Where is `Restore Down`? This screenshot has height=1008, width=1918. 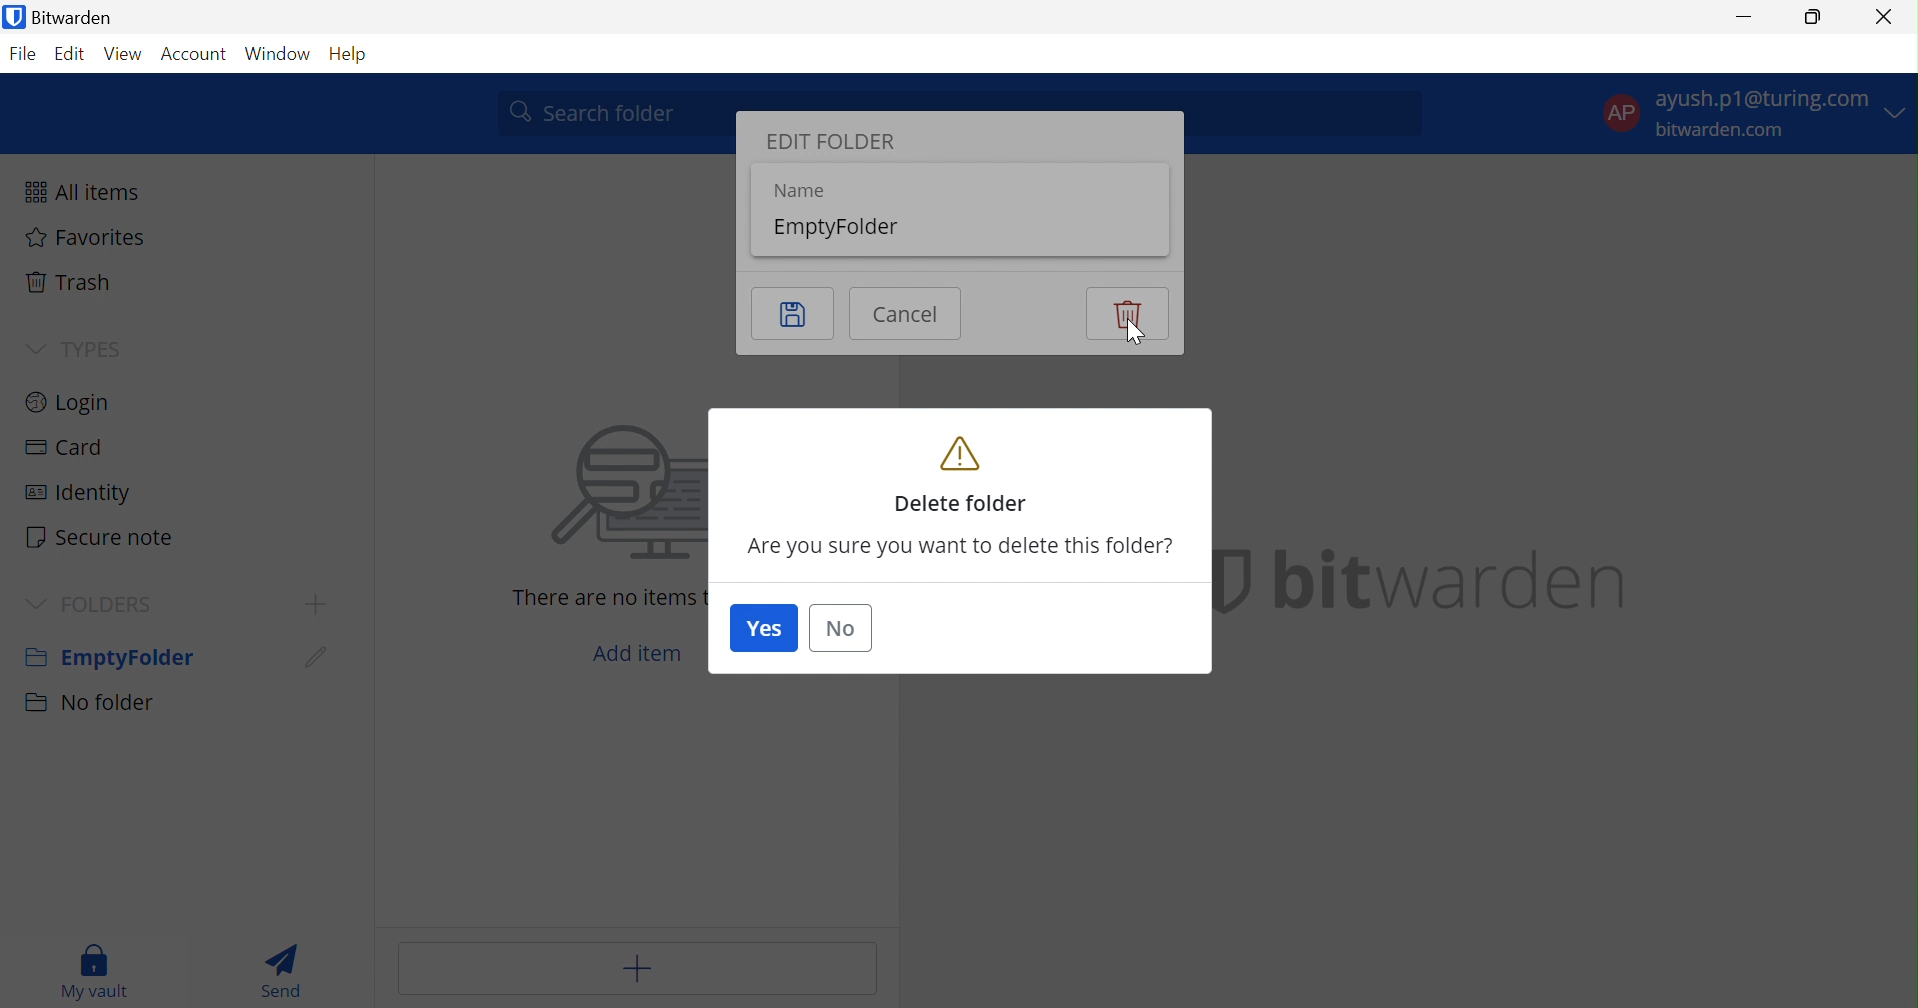 Restore Down is located at coordinates (1814, 14).